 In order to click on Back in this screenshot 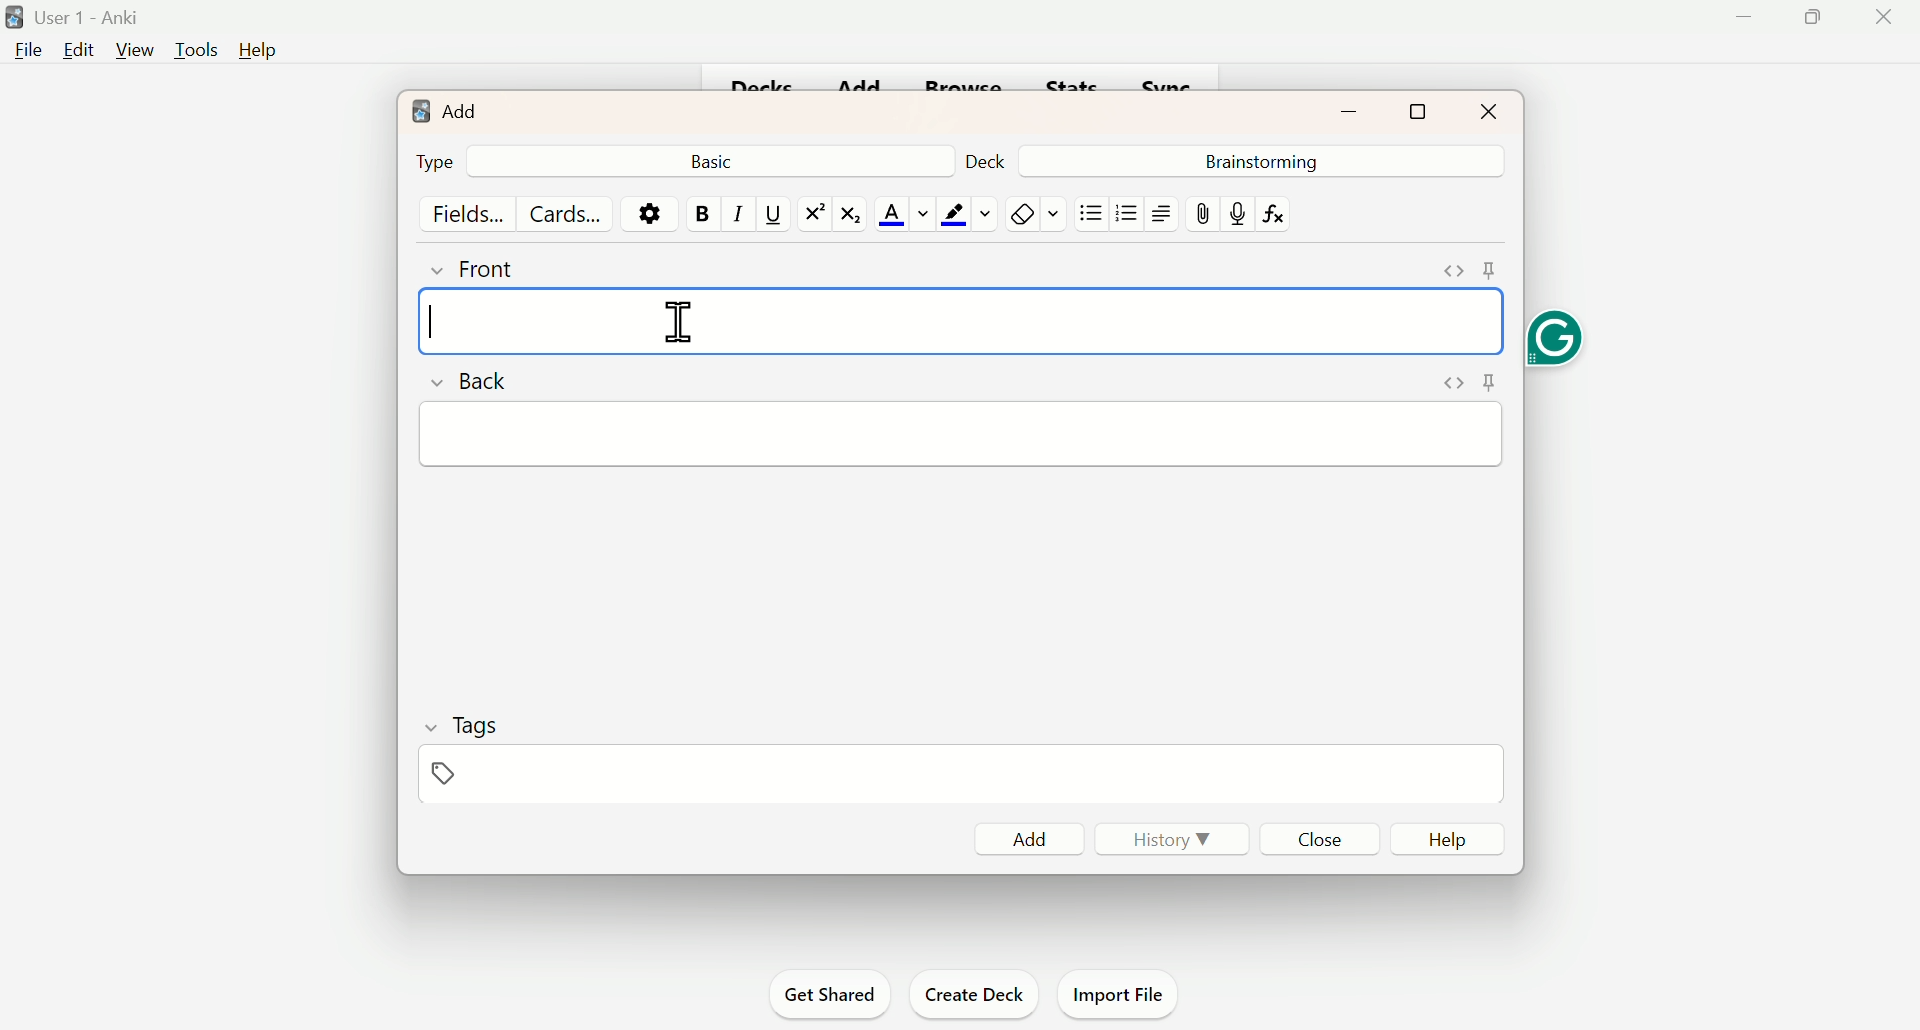, I will do `click(475, 379)`.